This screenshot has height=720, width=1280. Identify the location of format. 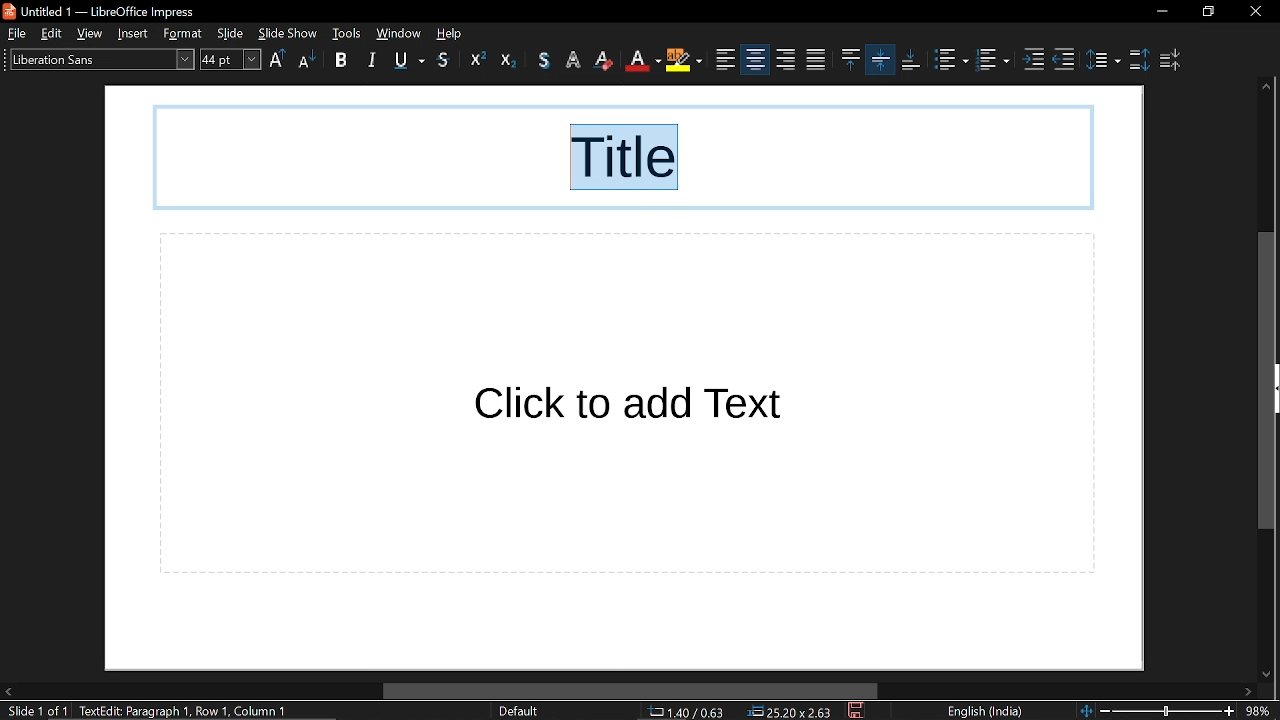
(186, 34).